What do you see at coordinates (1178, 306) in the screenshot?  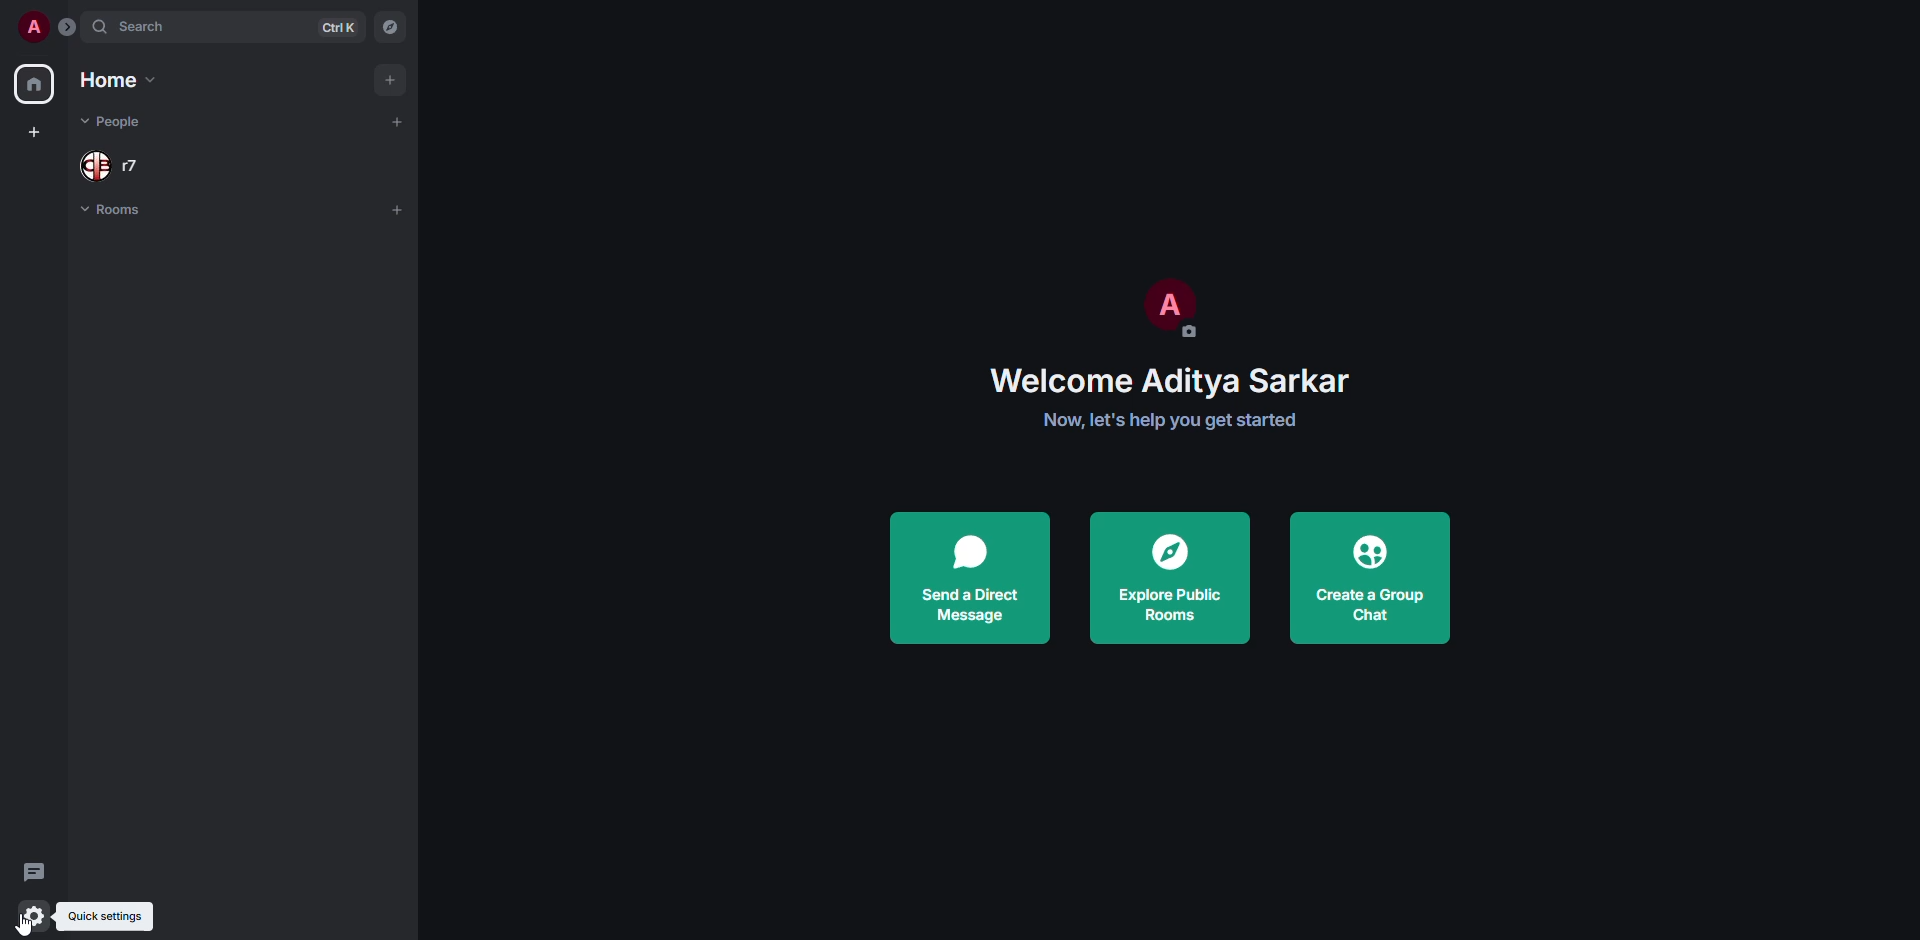 I see `profile` at bounding box center [1178, 306].